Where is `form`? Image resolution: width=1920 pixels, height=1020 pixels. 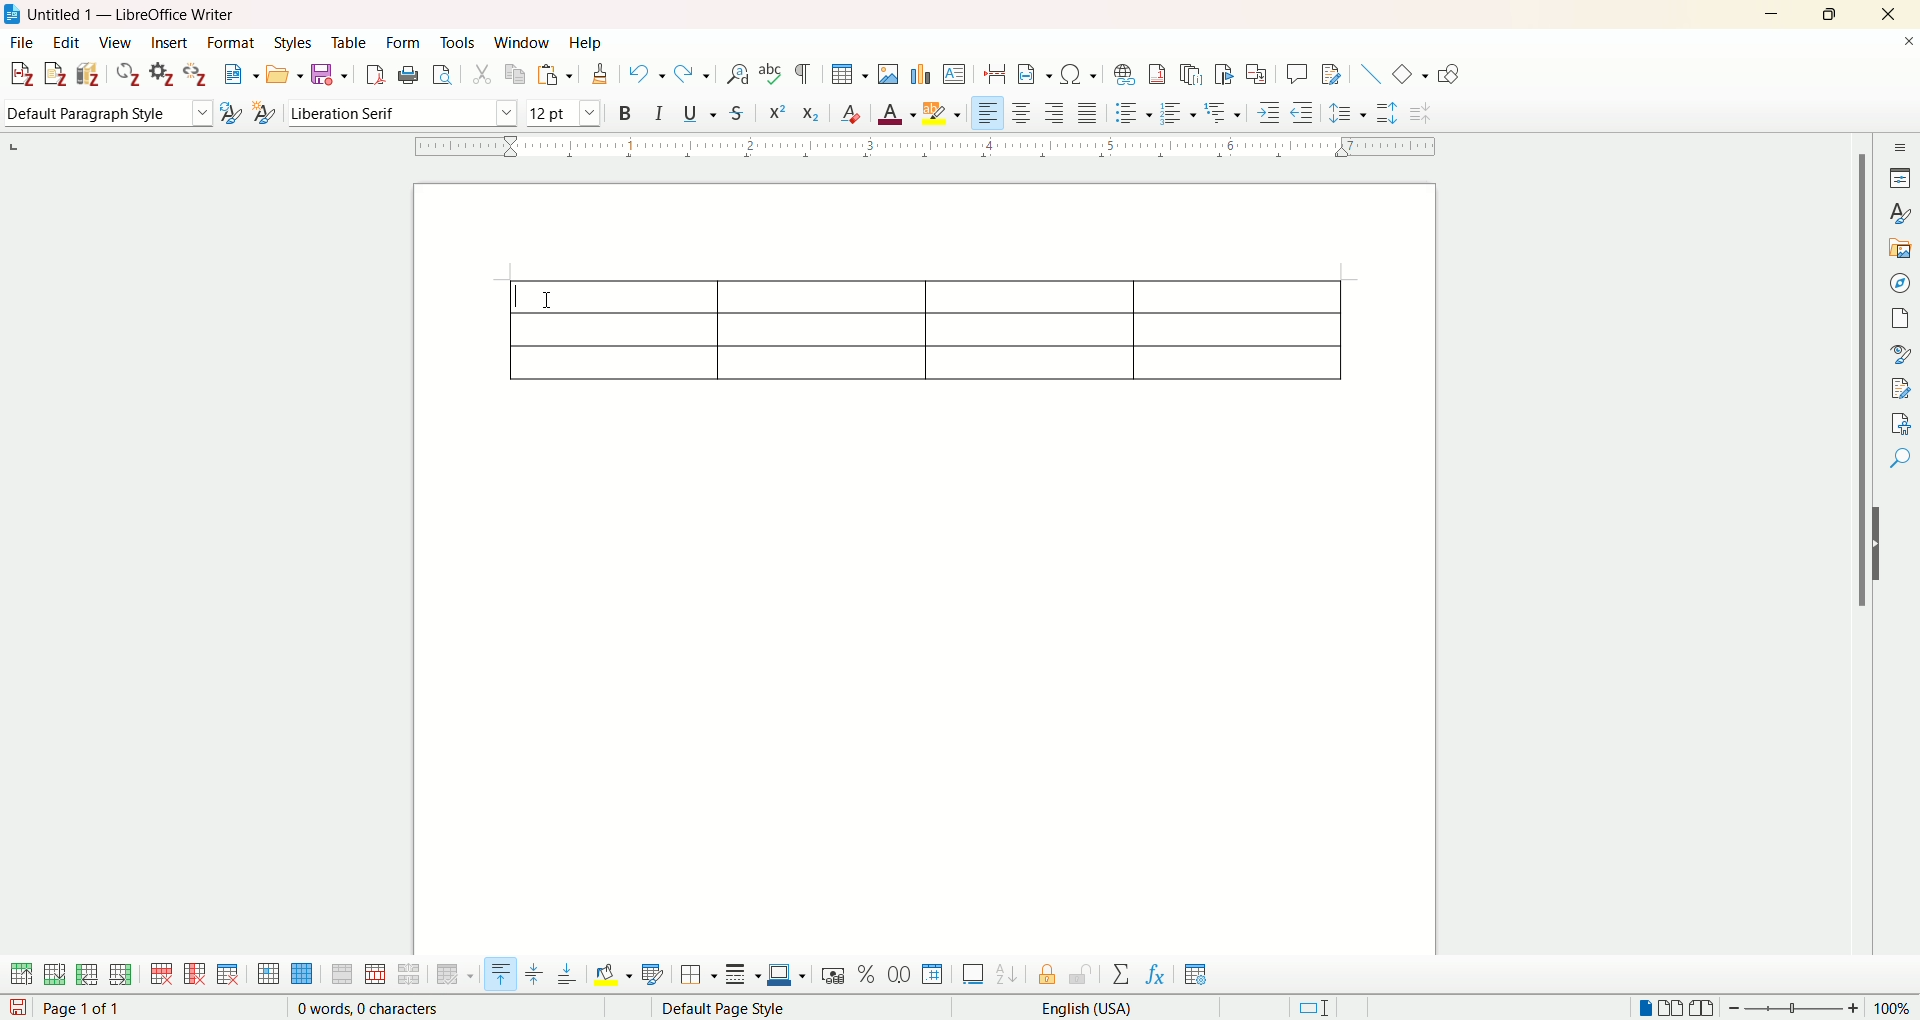
form is located at coordinates (402, 40).